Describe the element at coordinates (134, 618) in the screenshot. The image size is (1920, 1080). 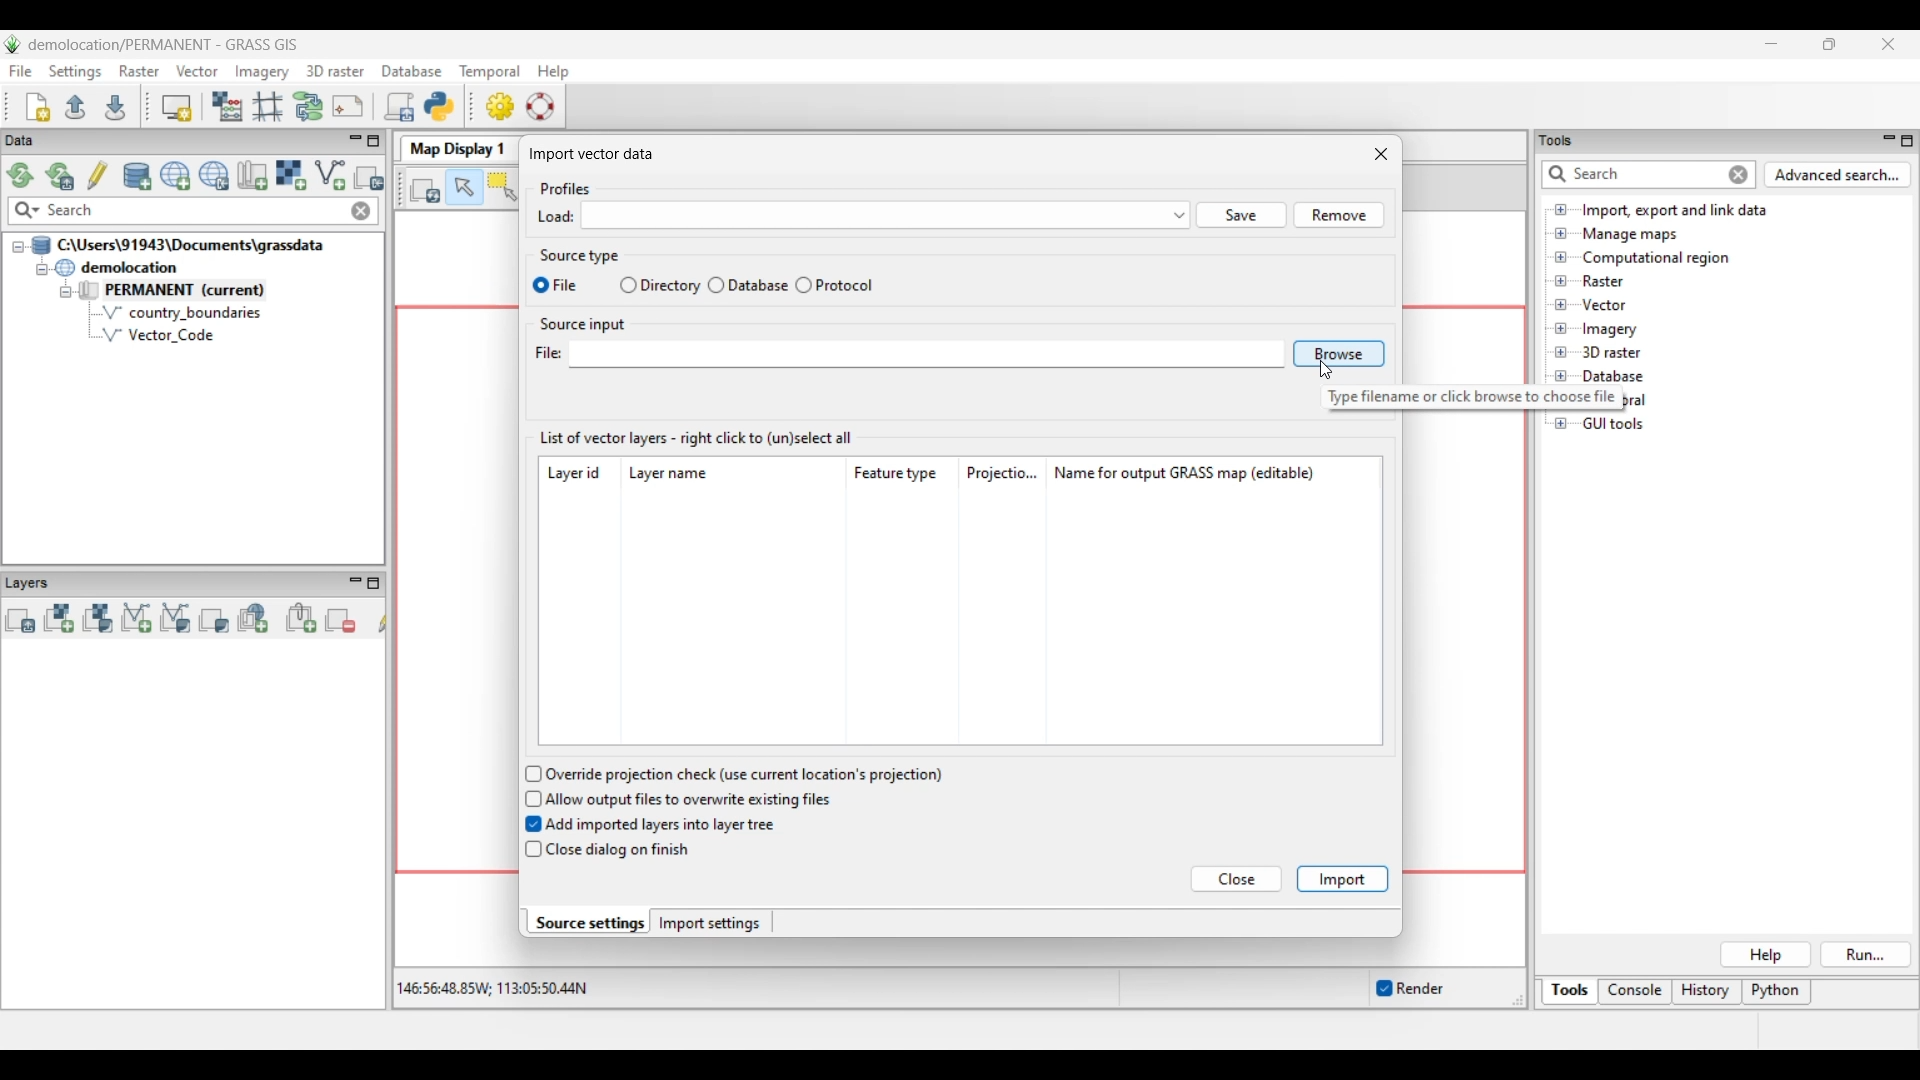
I see `Add vector map layer` at that location.